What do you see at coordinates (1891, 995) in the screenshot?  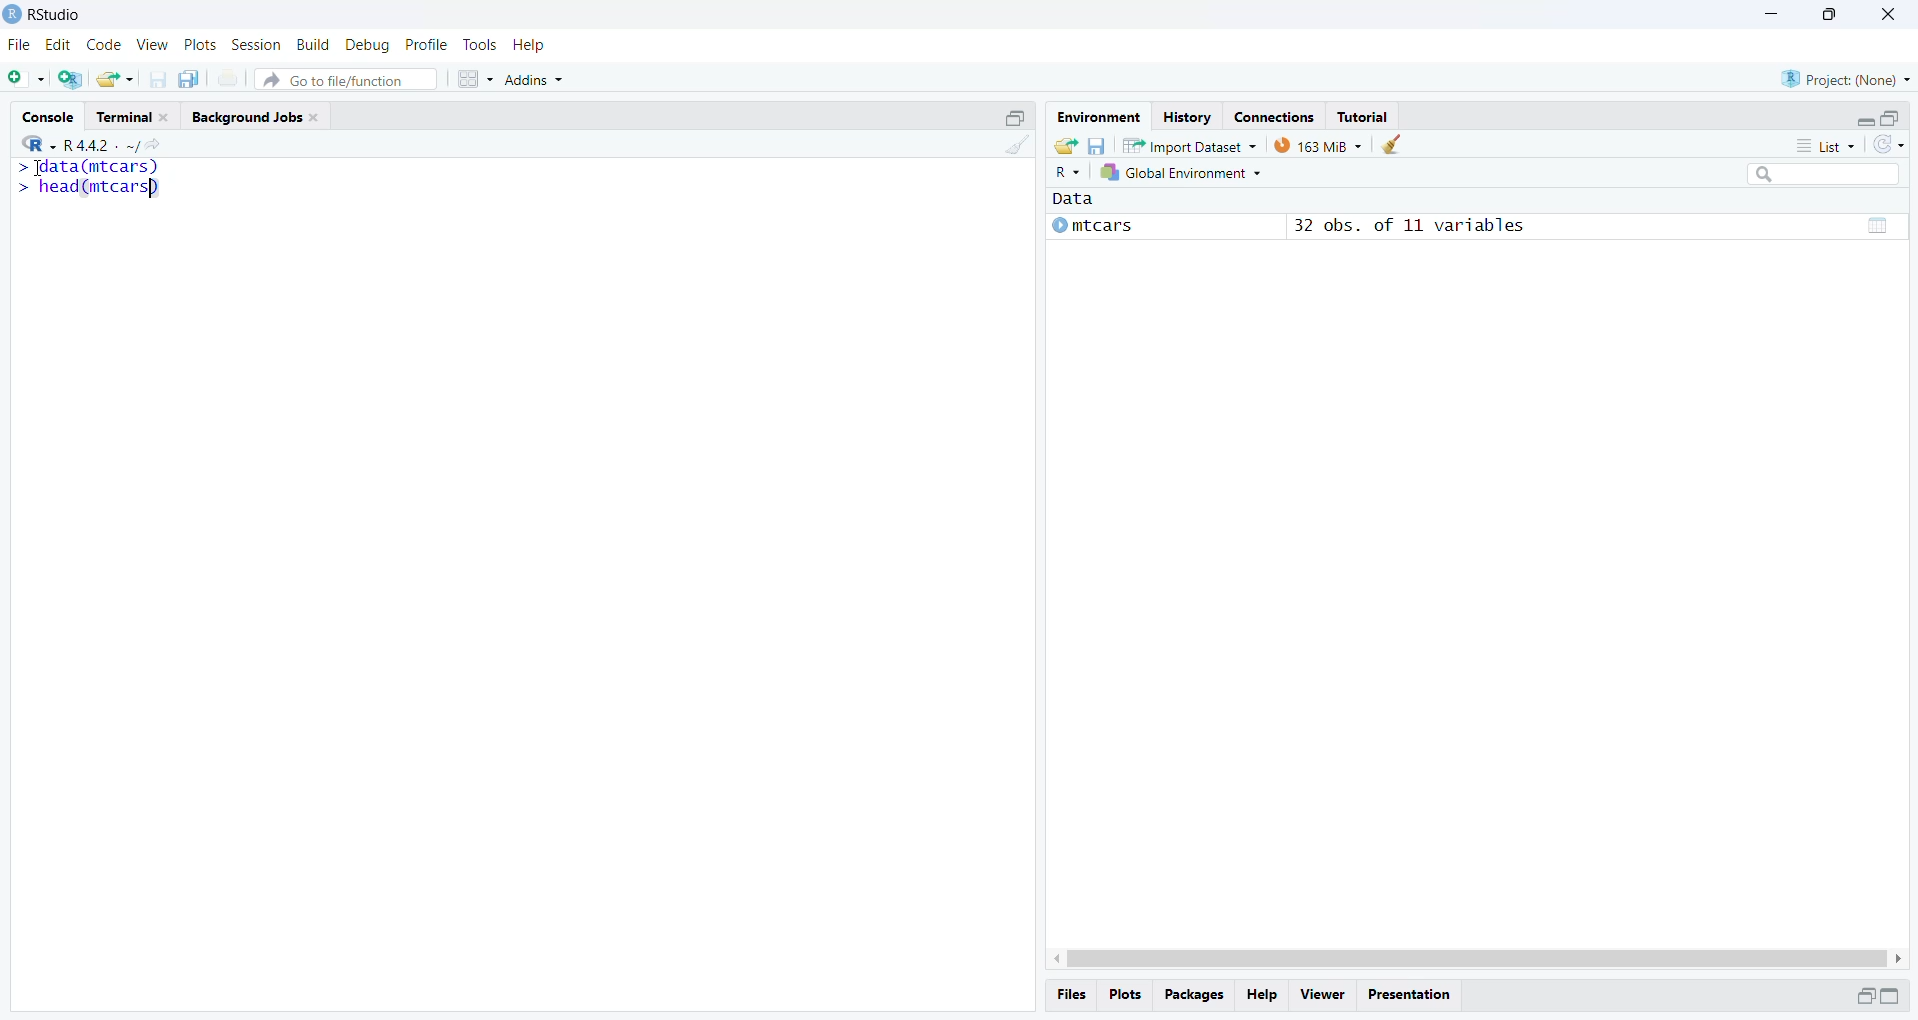 I see `expand/collapse` at bounding box center [1891, 995].